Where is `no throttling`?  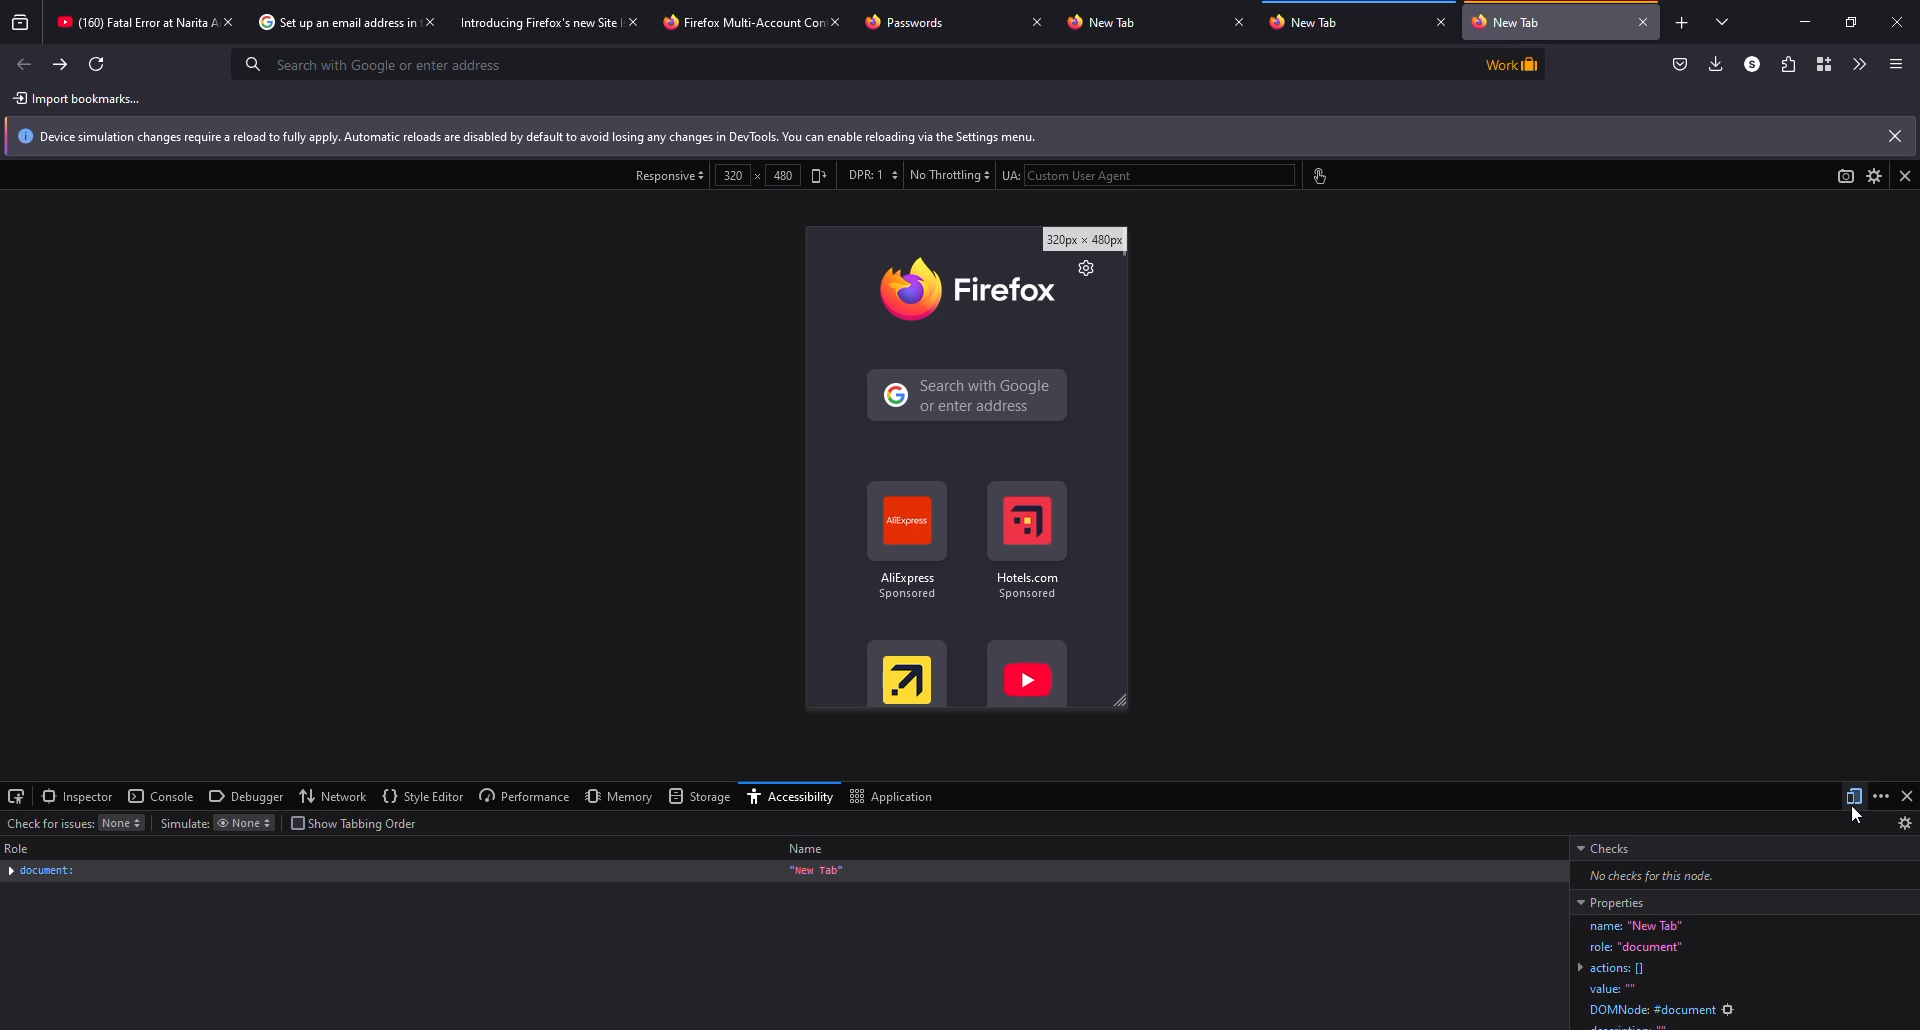
no throttling is located at coordinates (948, 175).